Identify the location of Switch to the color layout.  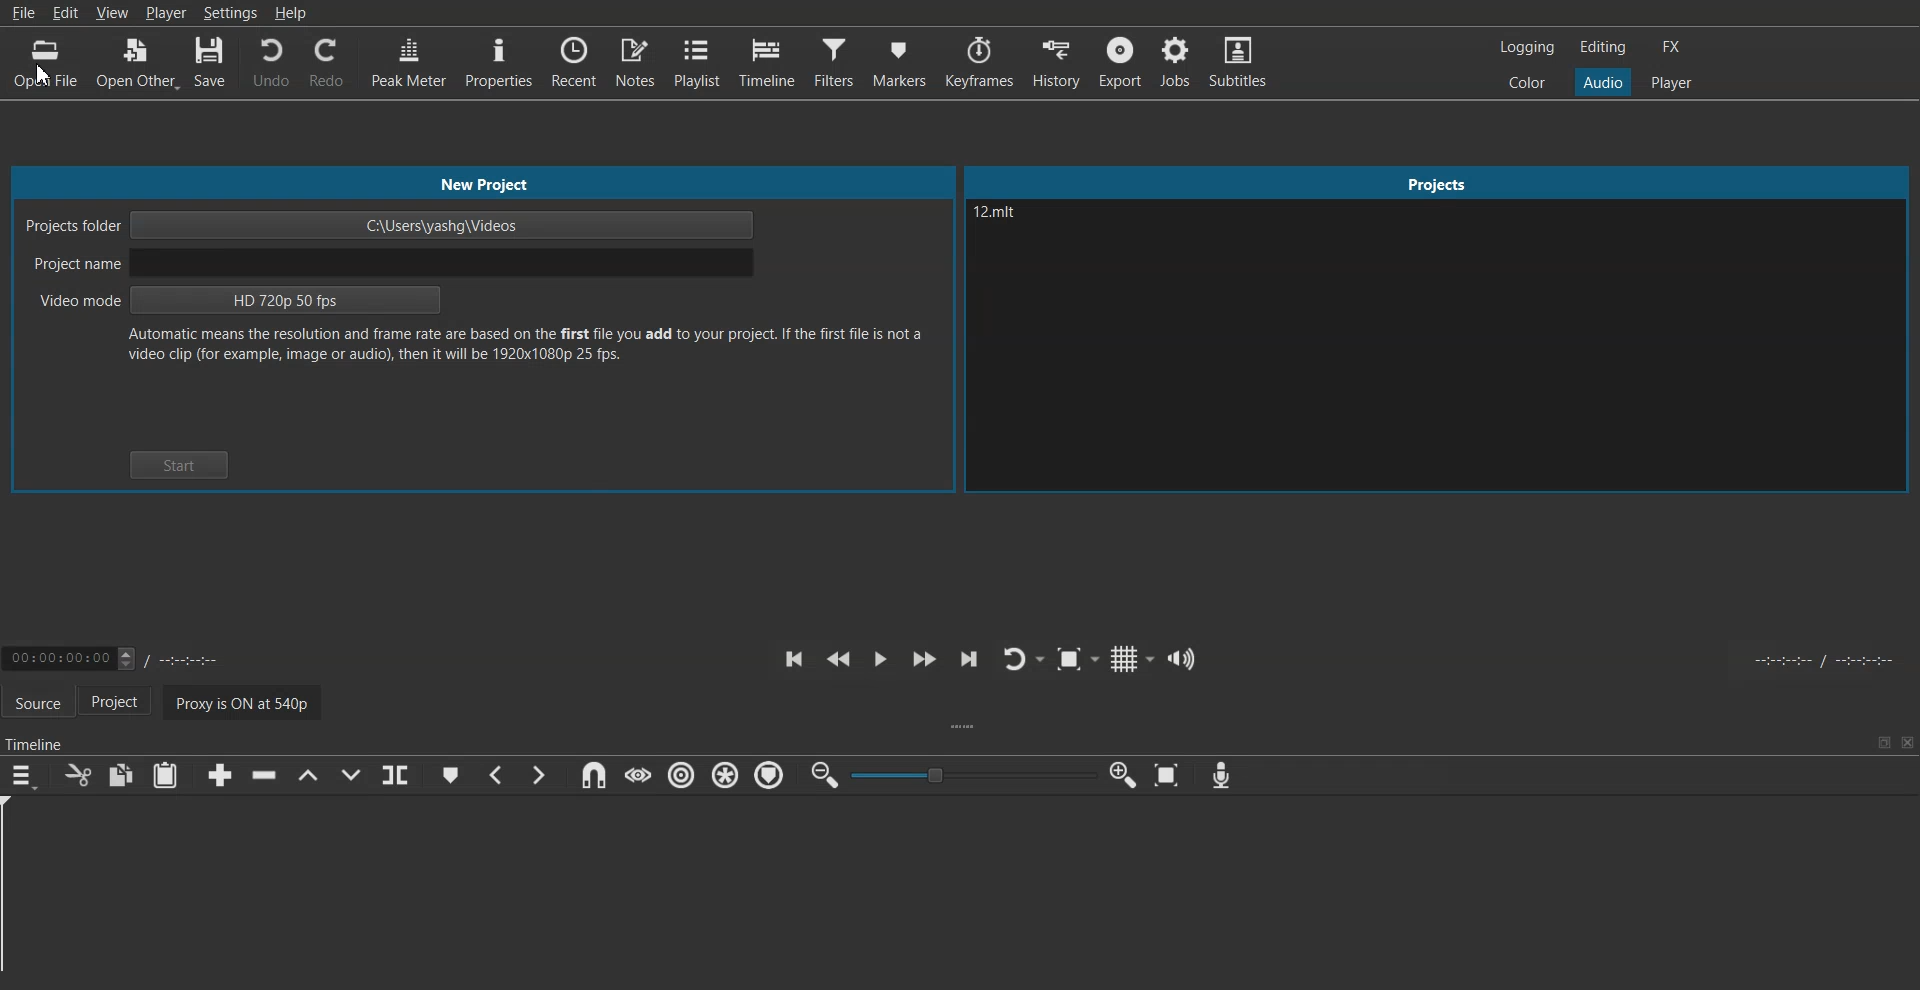
(1529, 83).